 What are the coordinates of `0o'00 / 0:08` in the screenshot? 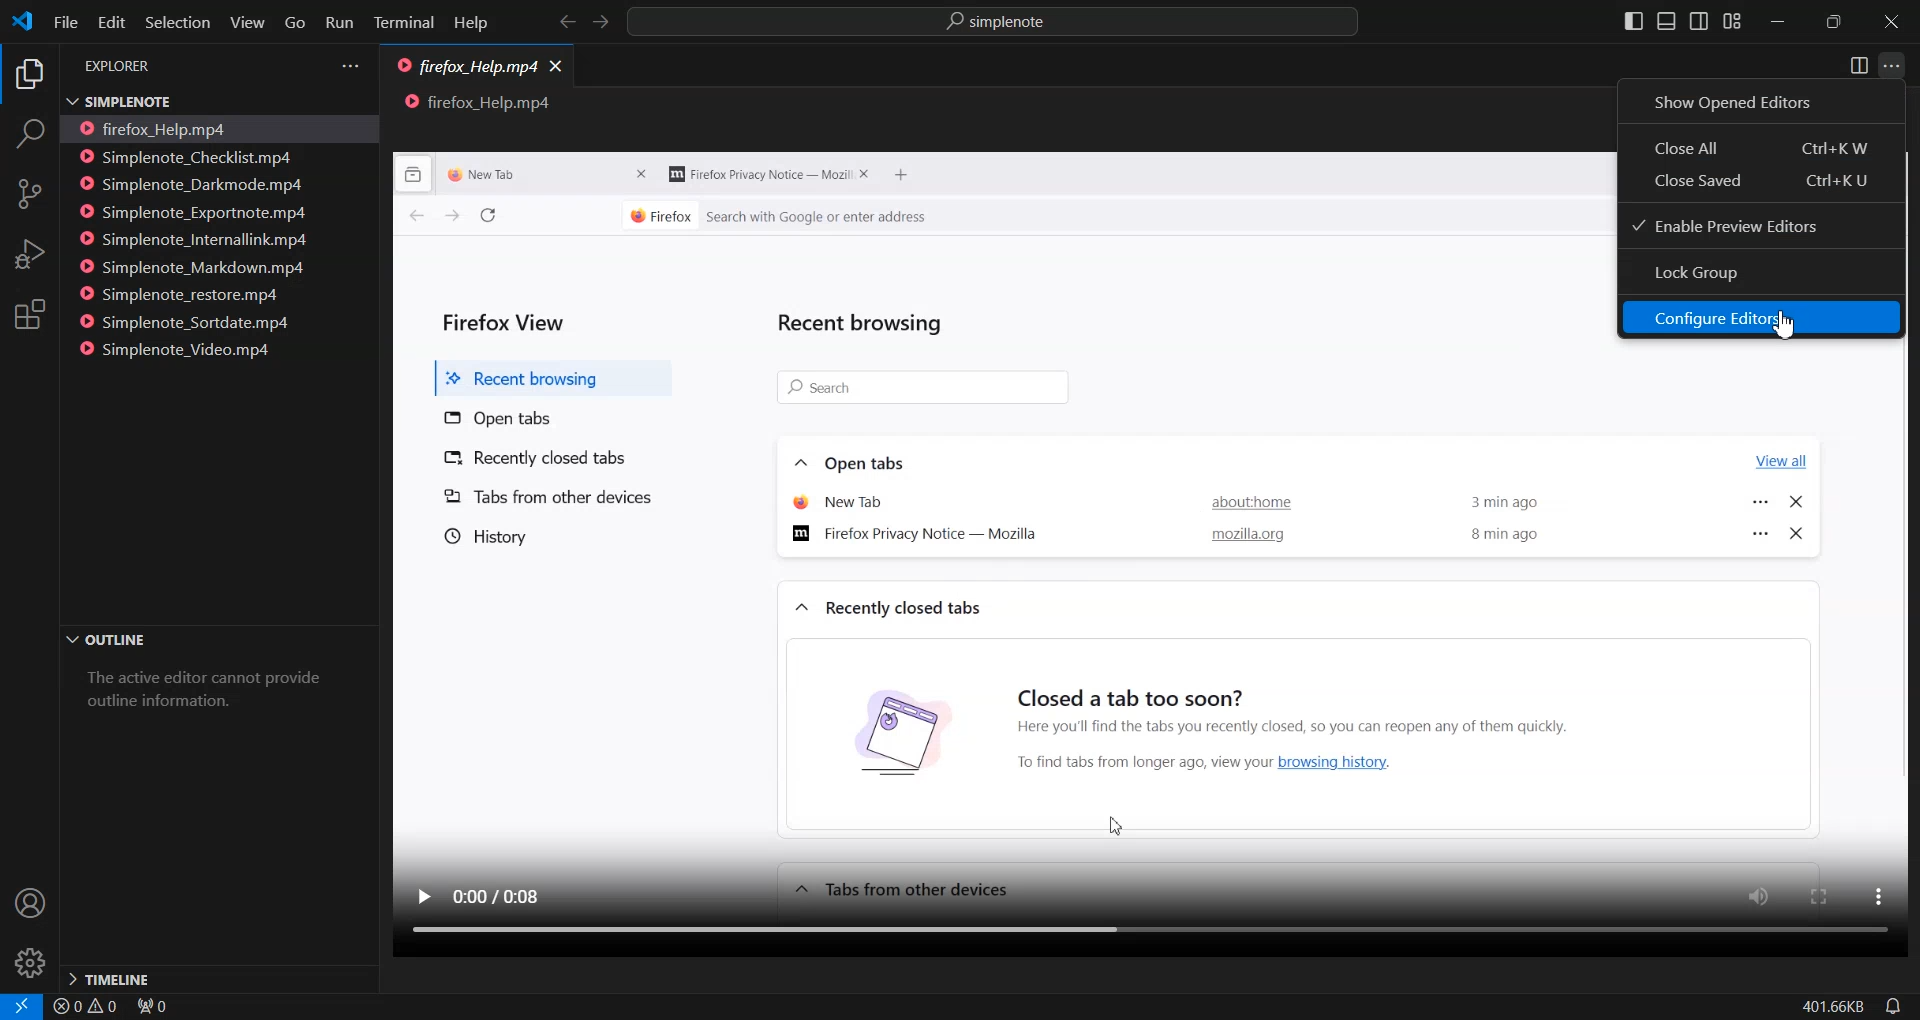 It's located at (505, 891).